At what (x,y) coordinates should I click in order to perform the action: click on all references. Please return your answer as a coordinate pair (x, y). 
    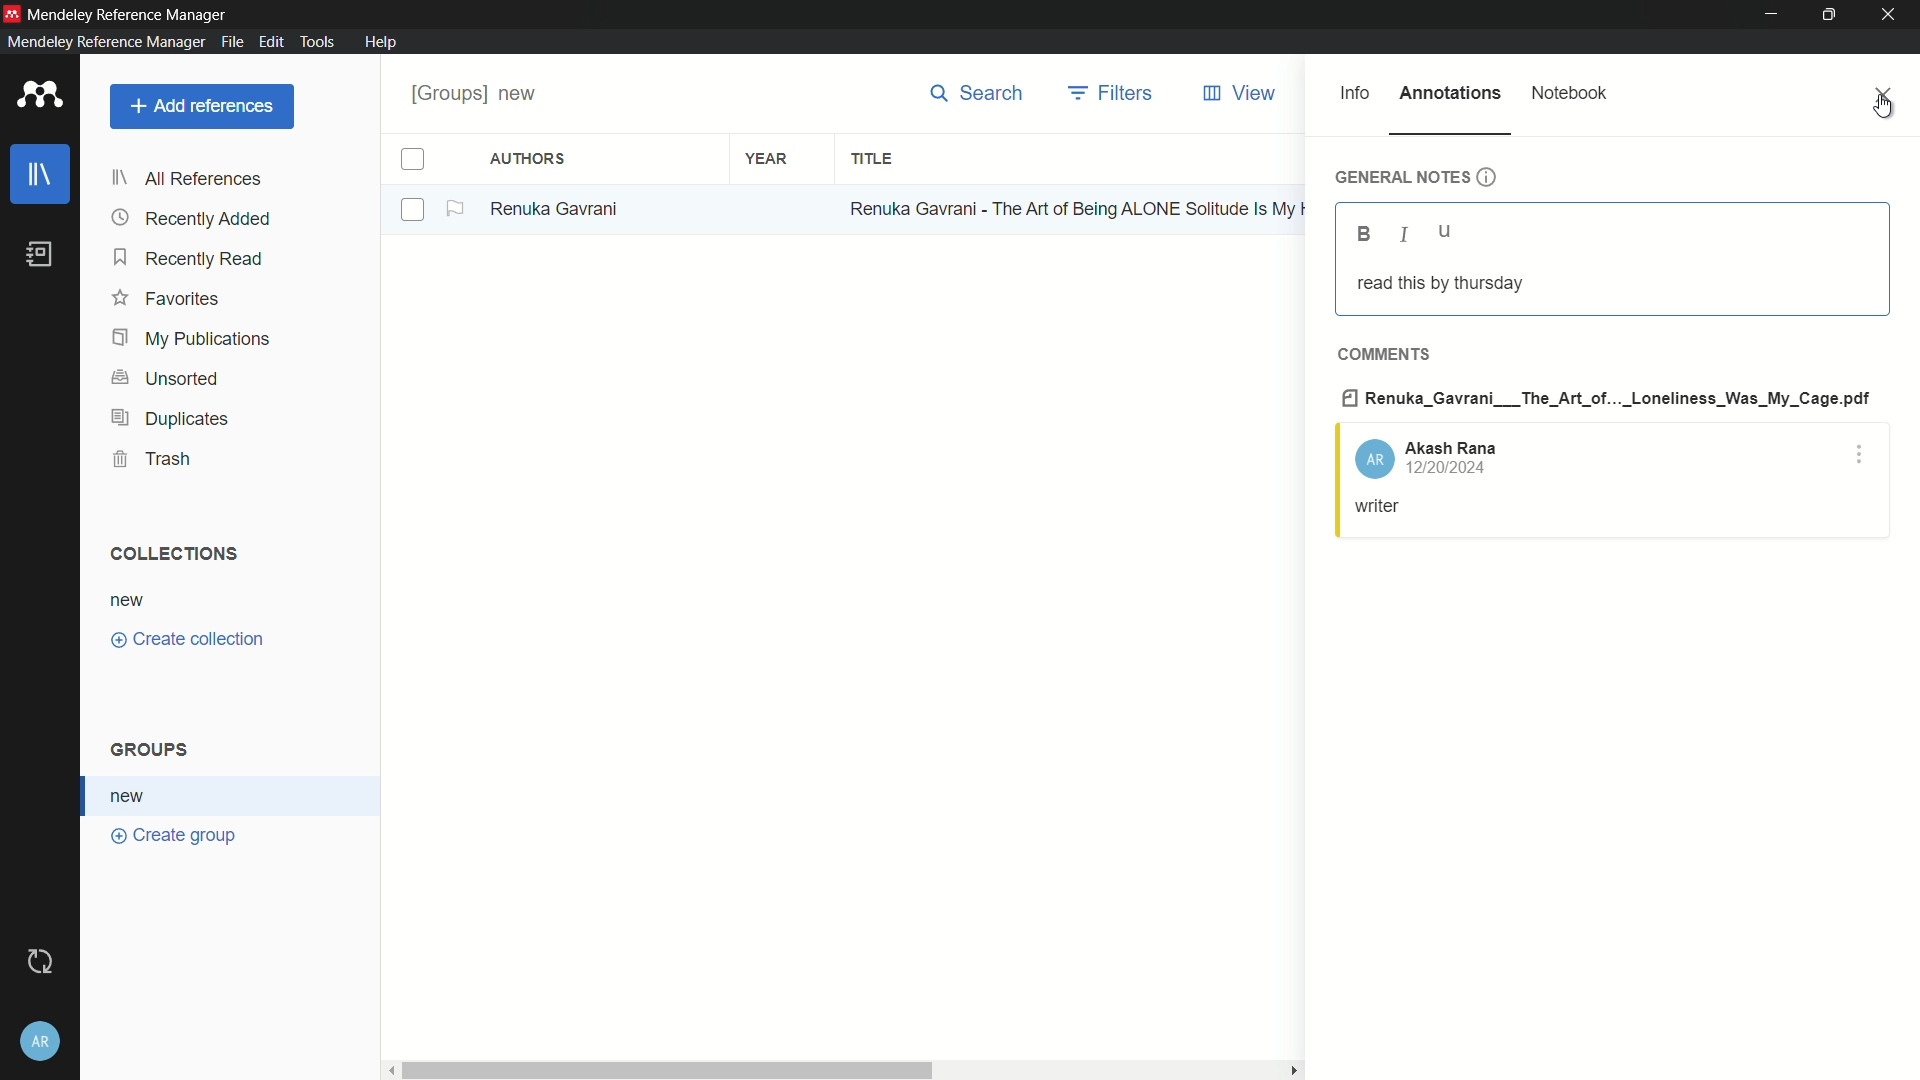
    Looking at the image, I should click on (186, 181).